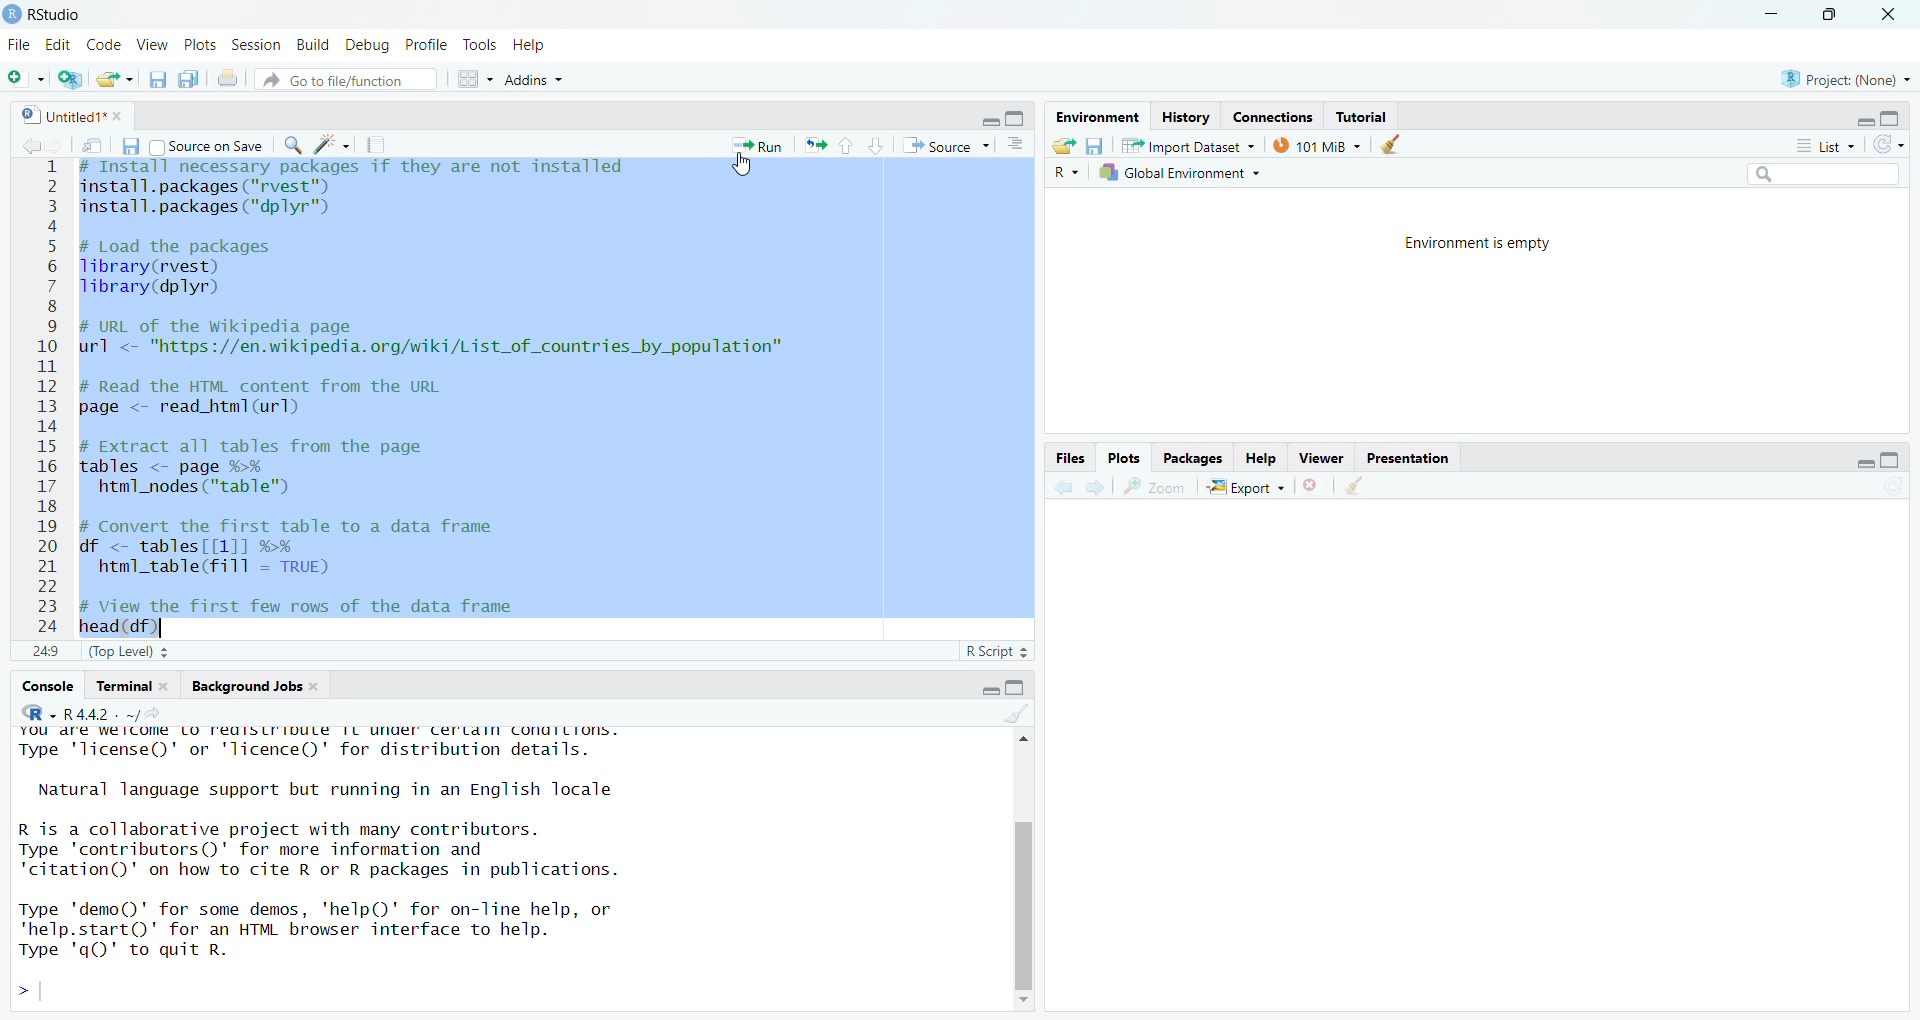 Image resolution: width=1920 pixels, height=1020 pixels. What do you see at coordinates (37, 713) in the screenshot?
I see `RStudio` at bounding box center [37, 713].